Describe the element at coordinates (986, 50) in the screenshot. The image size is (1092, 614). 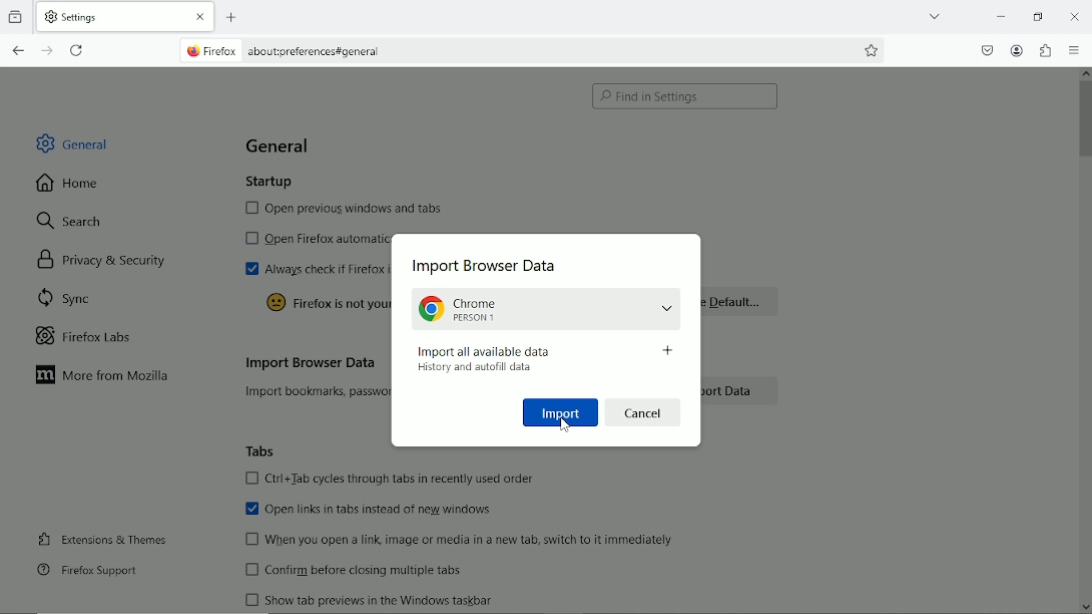
I see `Save to pocket` at that location.